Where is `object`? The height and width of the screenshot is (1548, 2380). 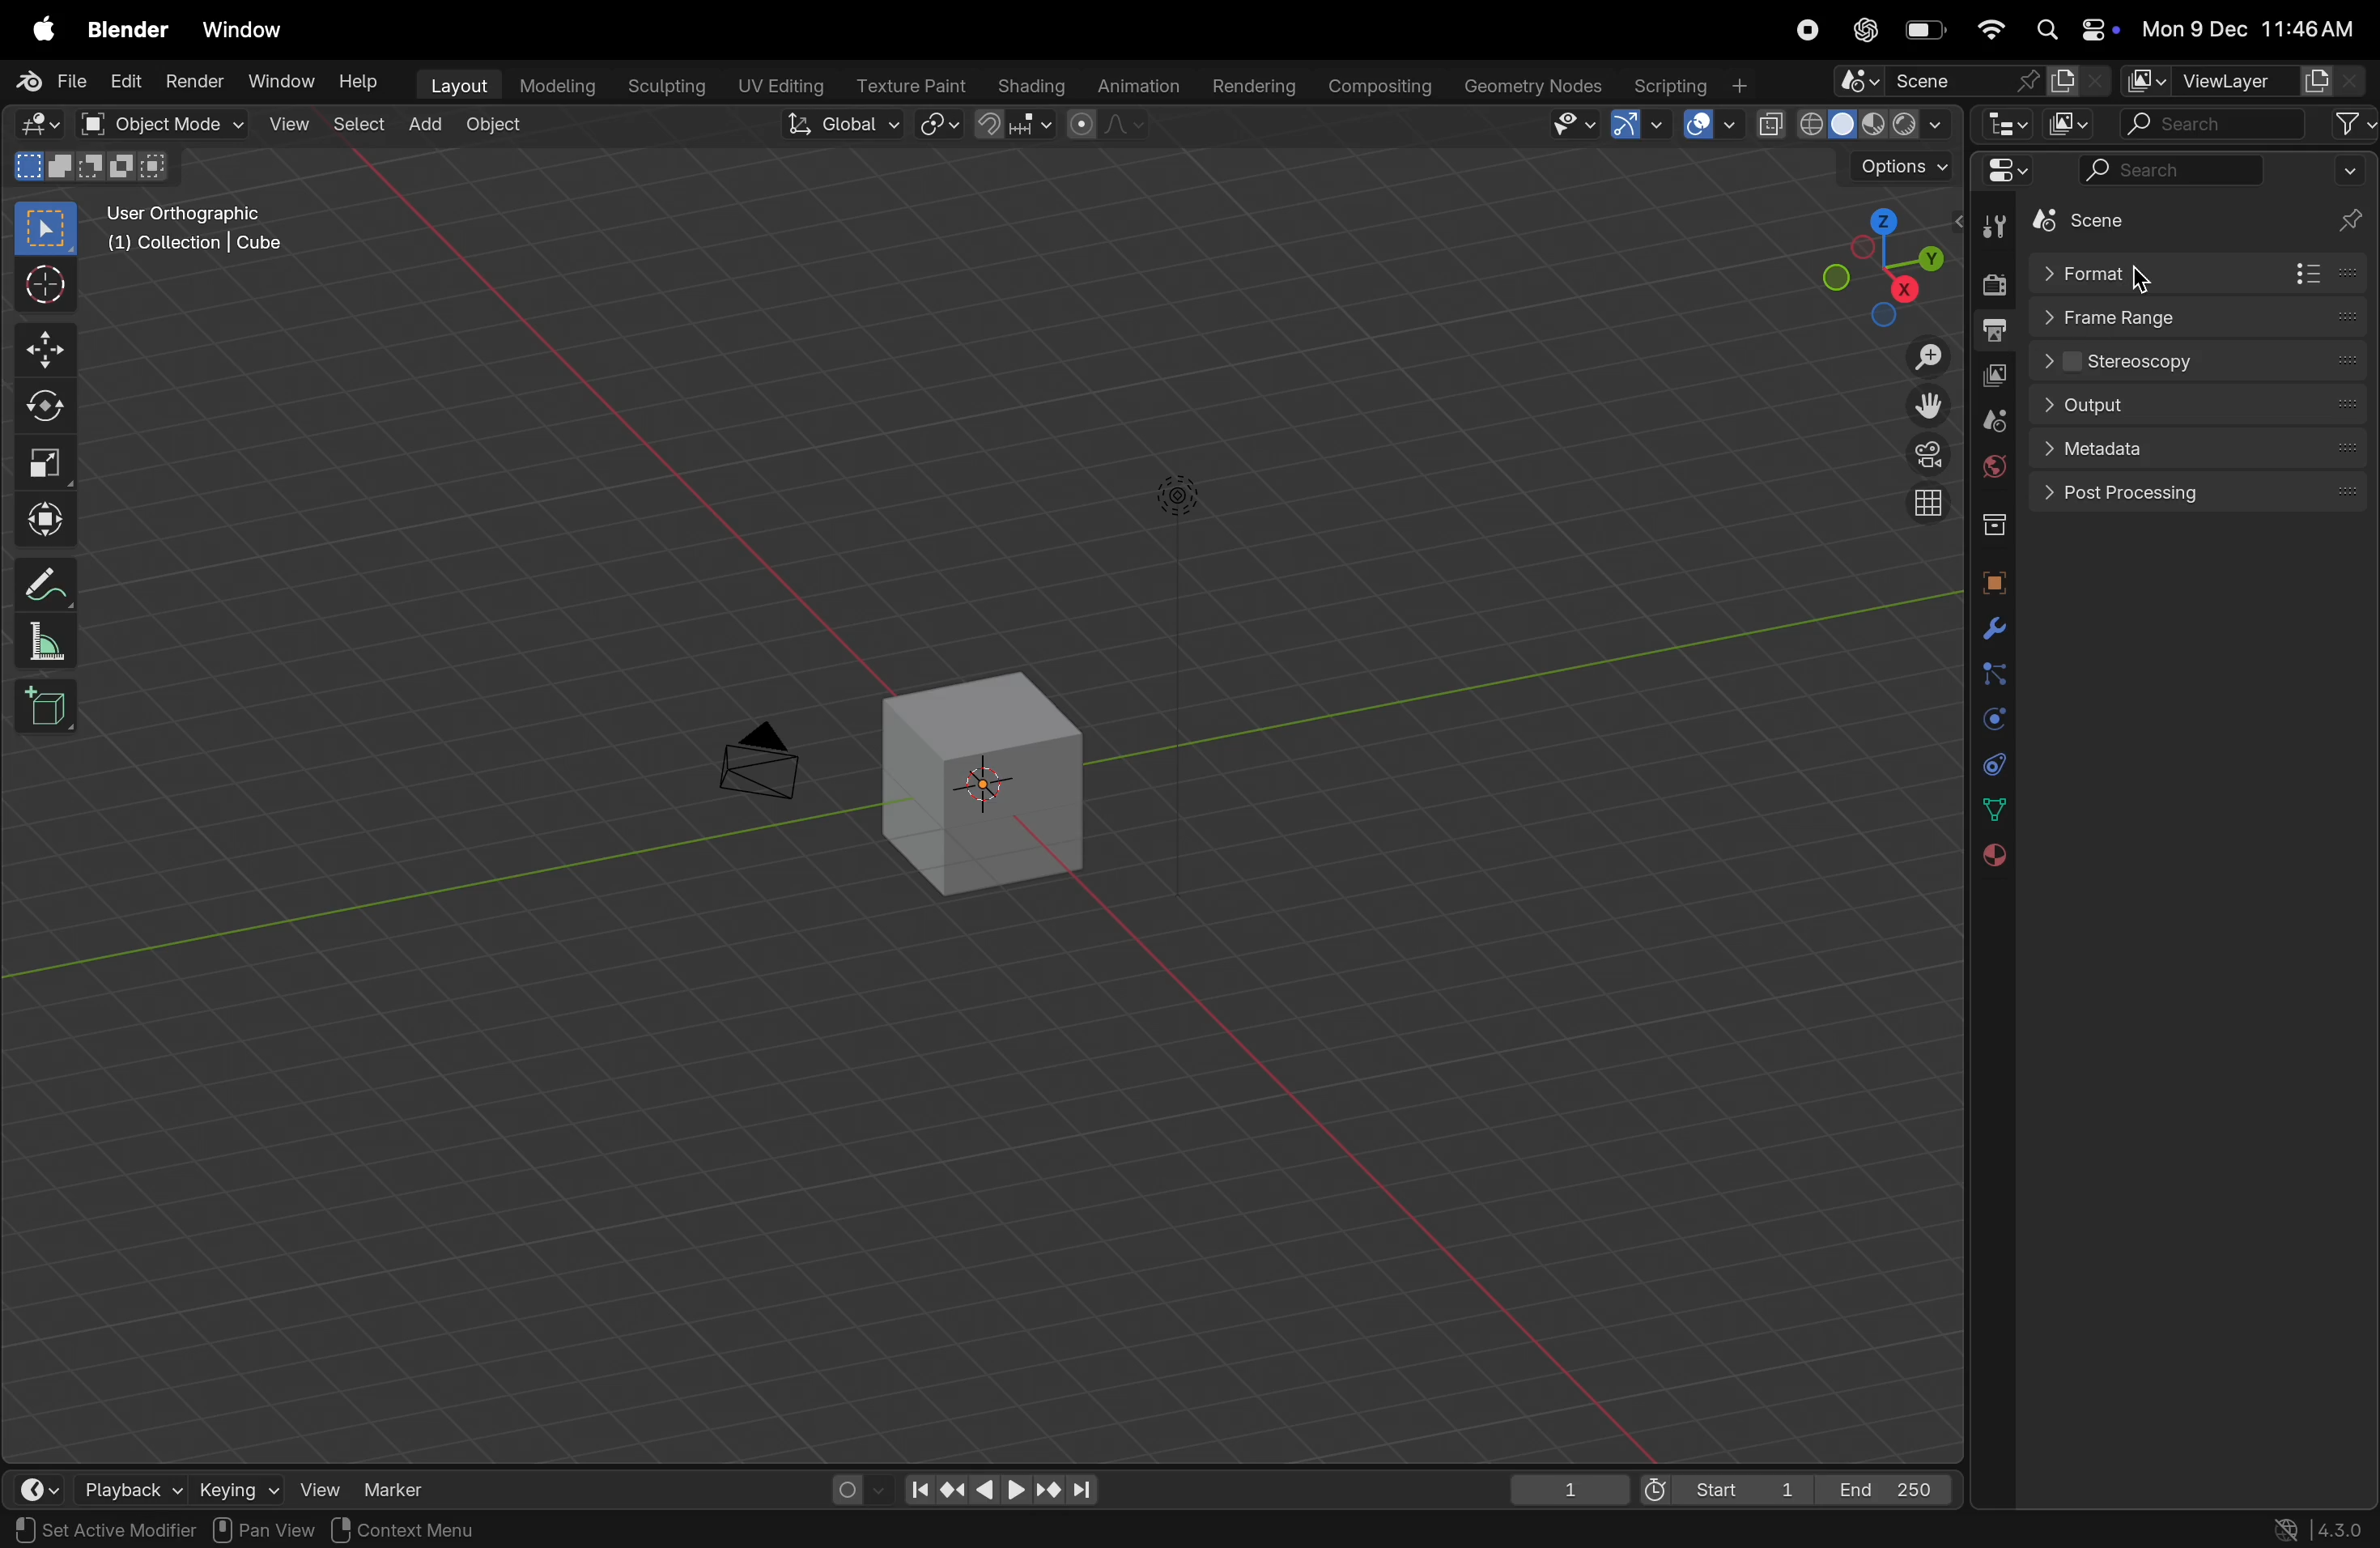 object is located at coordinates (490, 129).